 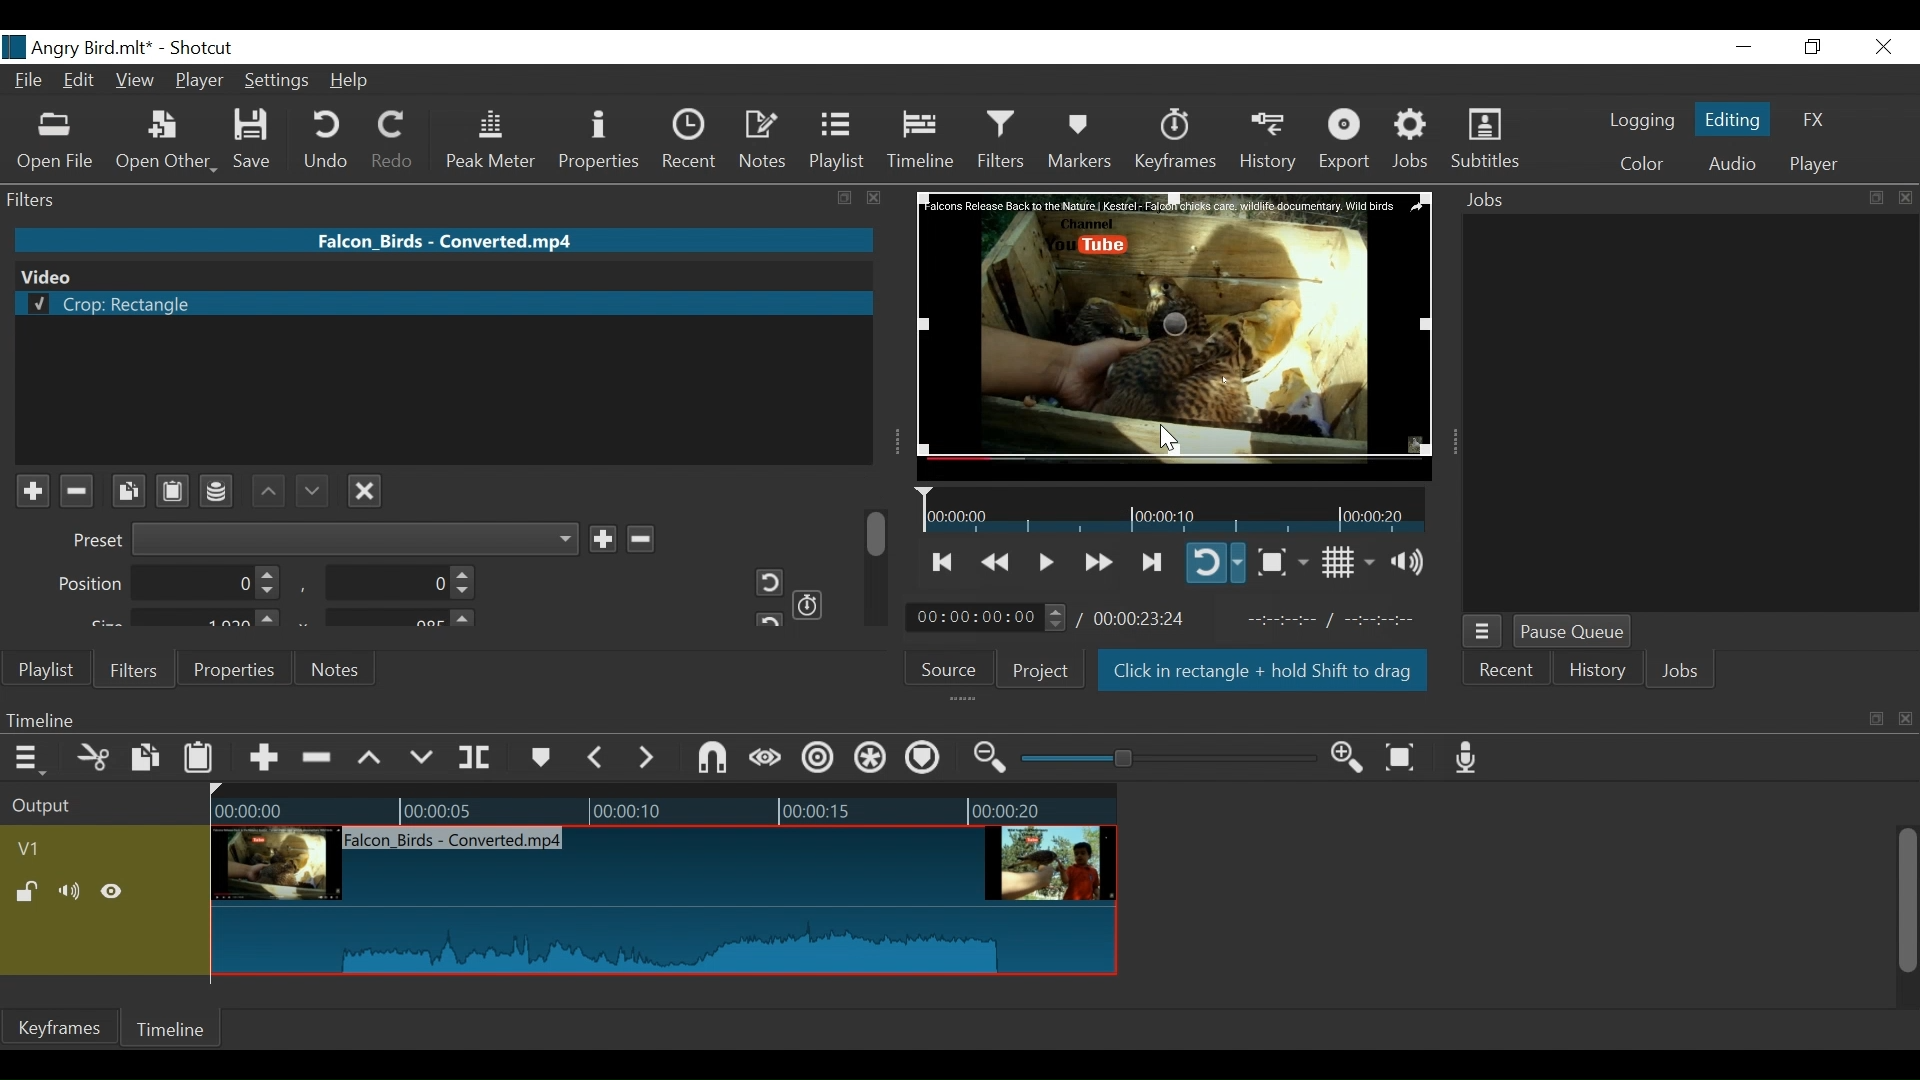 What do you see at coordinates (56, 143) in the screenshot?
I see `Open File` at bounding box center [56, 143].